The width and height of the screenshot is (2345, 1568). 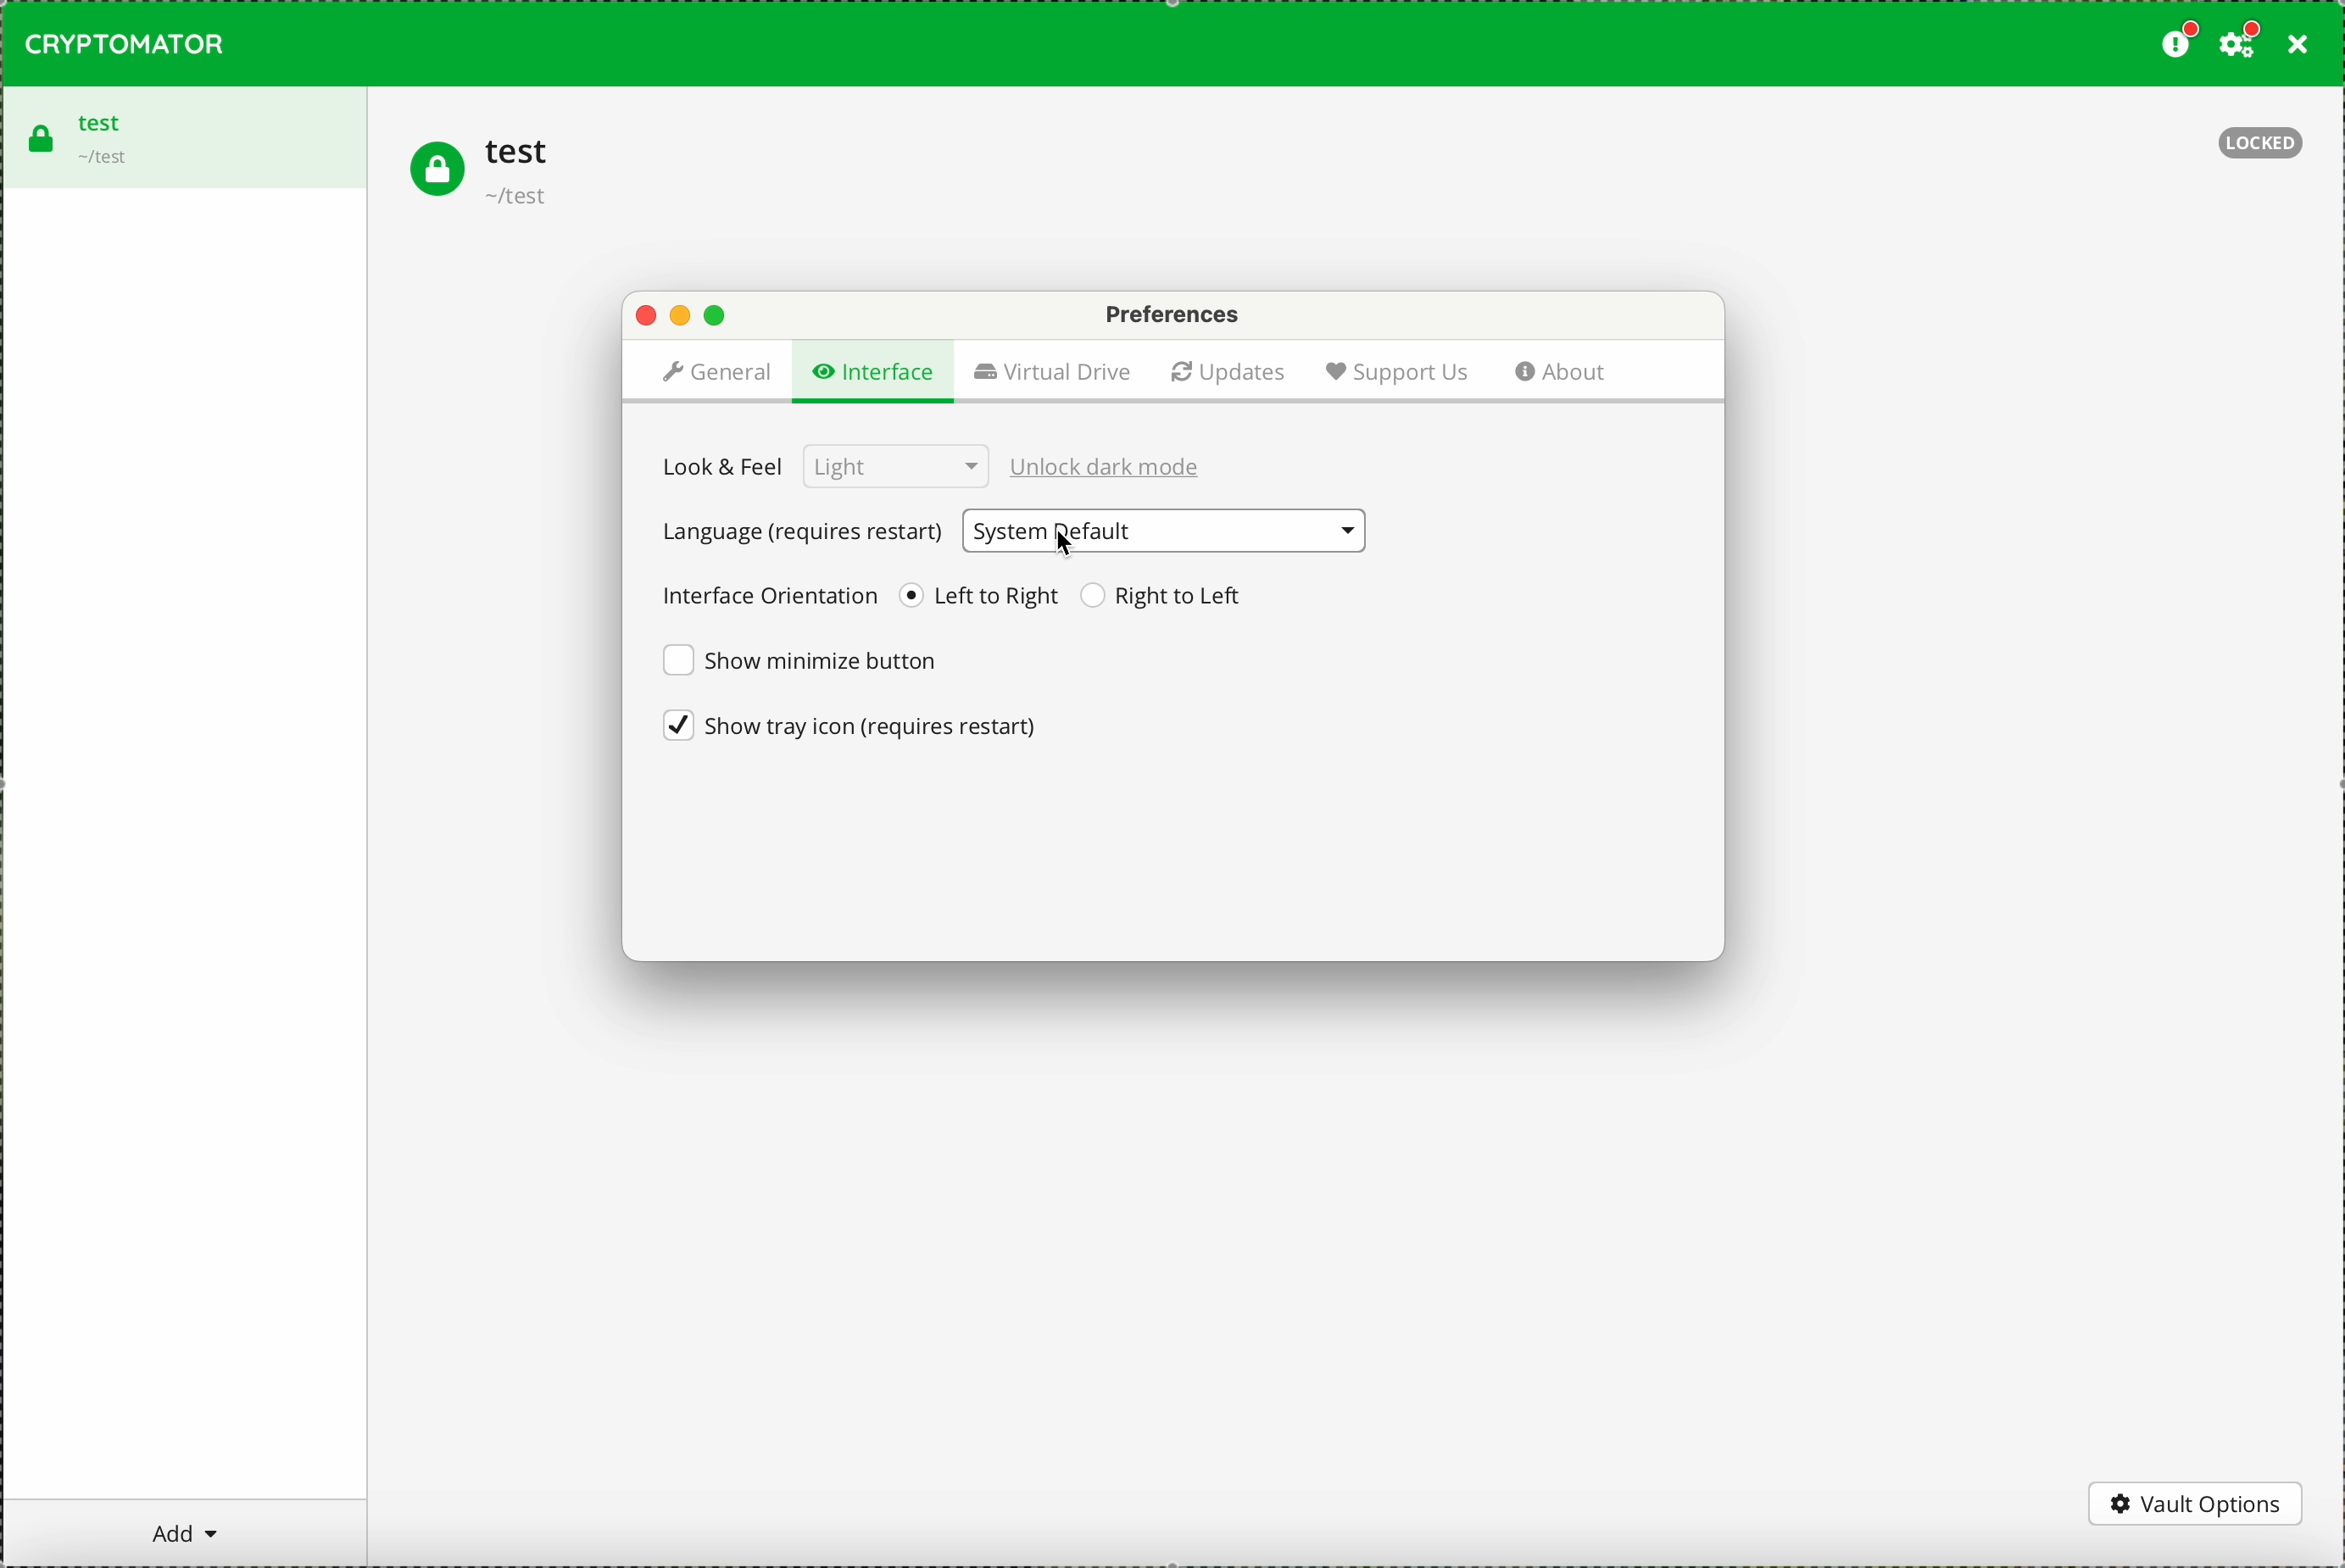 I want to click on show minimize button, so click(x=802, y=661).